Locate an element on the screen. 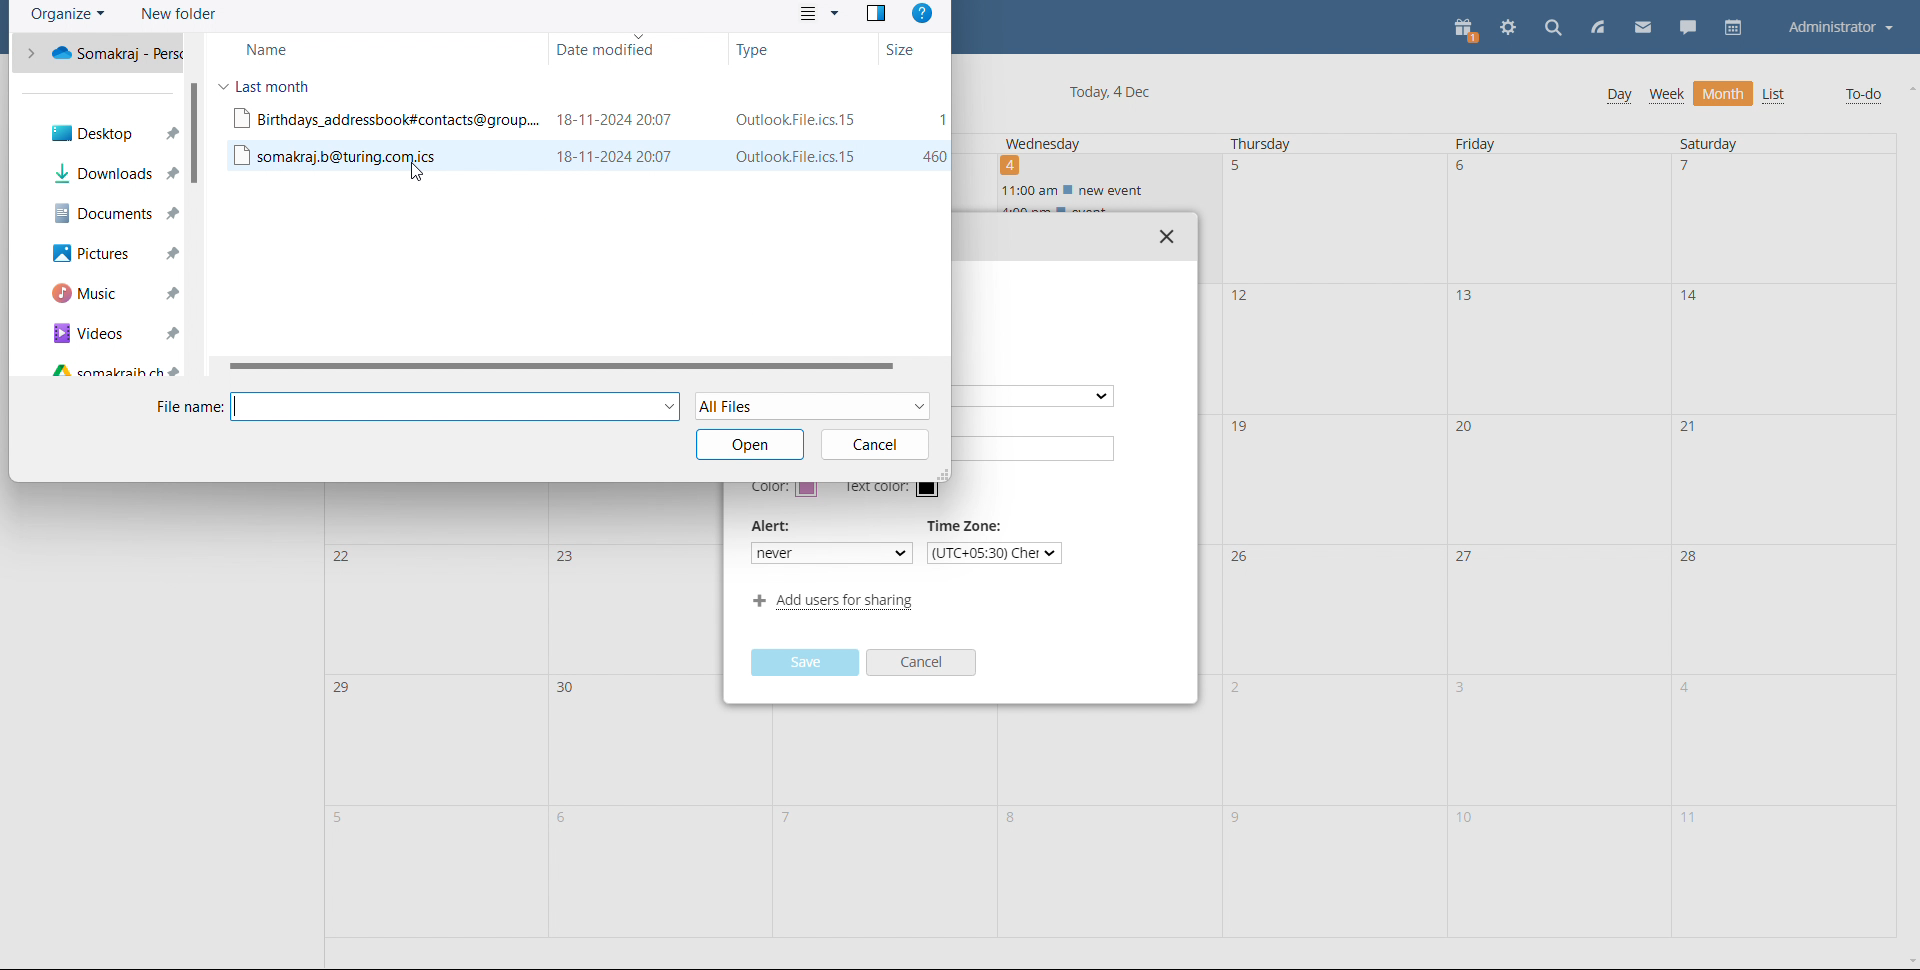 Image resolution: width=1920 pixels, height=970 pixels. file 2 is located at coordinates (589, 155).